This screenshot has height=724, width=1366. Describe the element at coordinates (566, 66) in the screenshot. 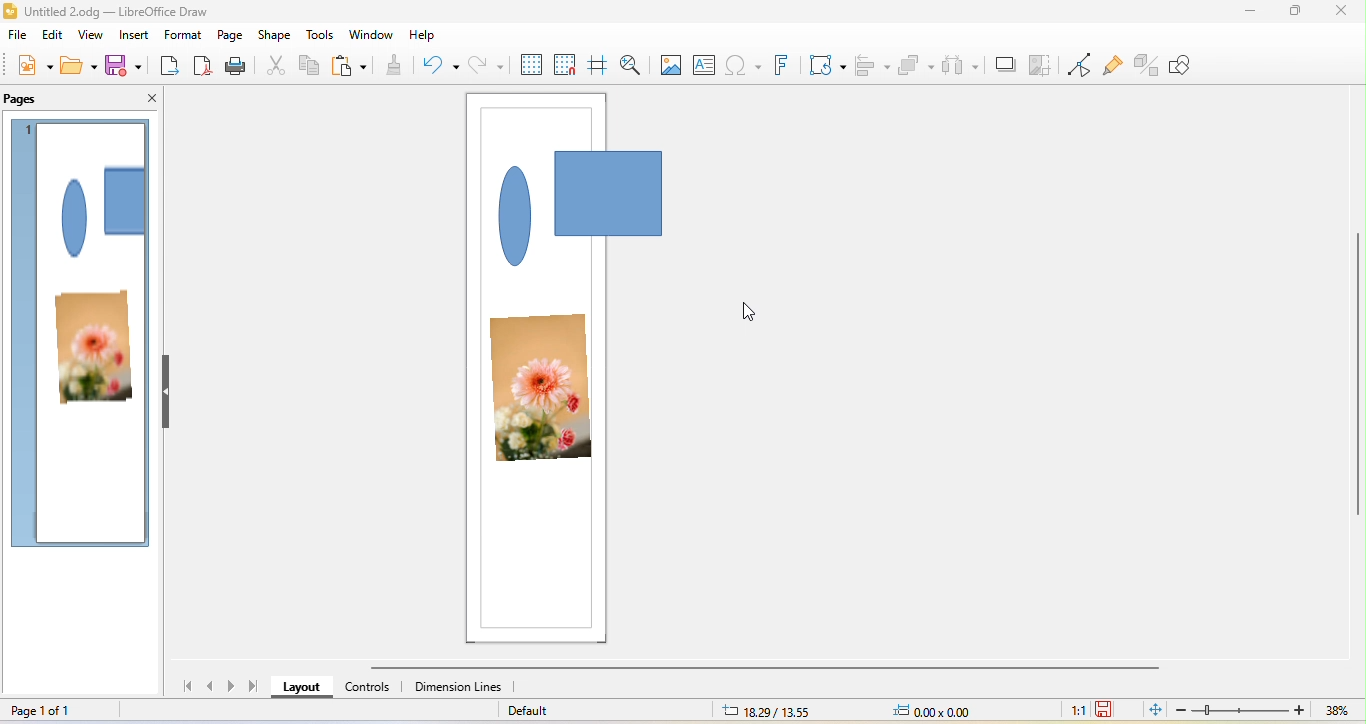

I see `snap to grid` at that location.